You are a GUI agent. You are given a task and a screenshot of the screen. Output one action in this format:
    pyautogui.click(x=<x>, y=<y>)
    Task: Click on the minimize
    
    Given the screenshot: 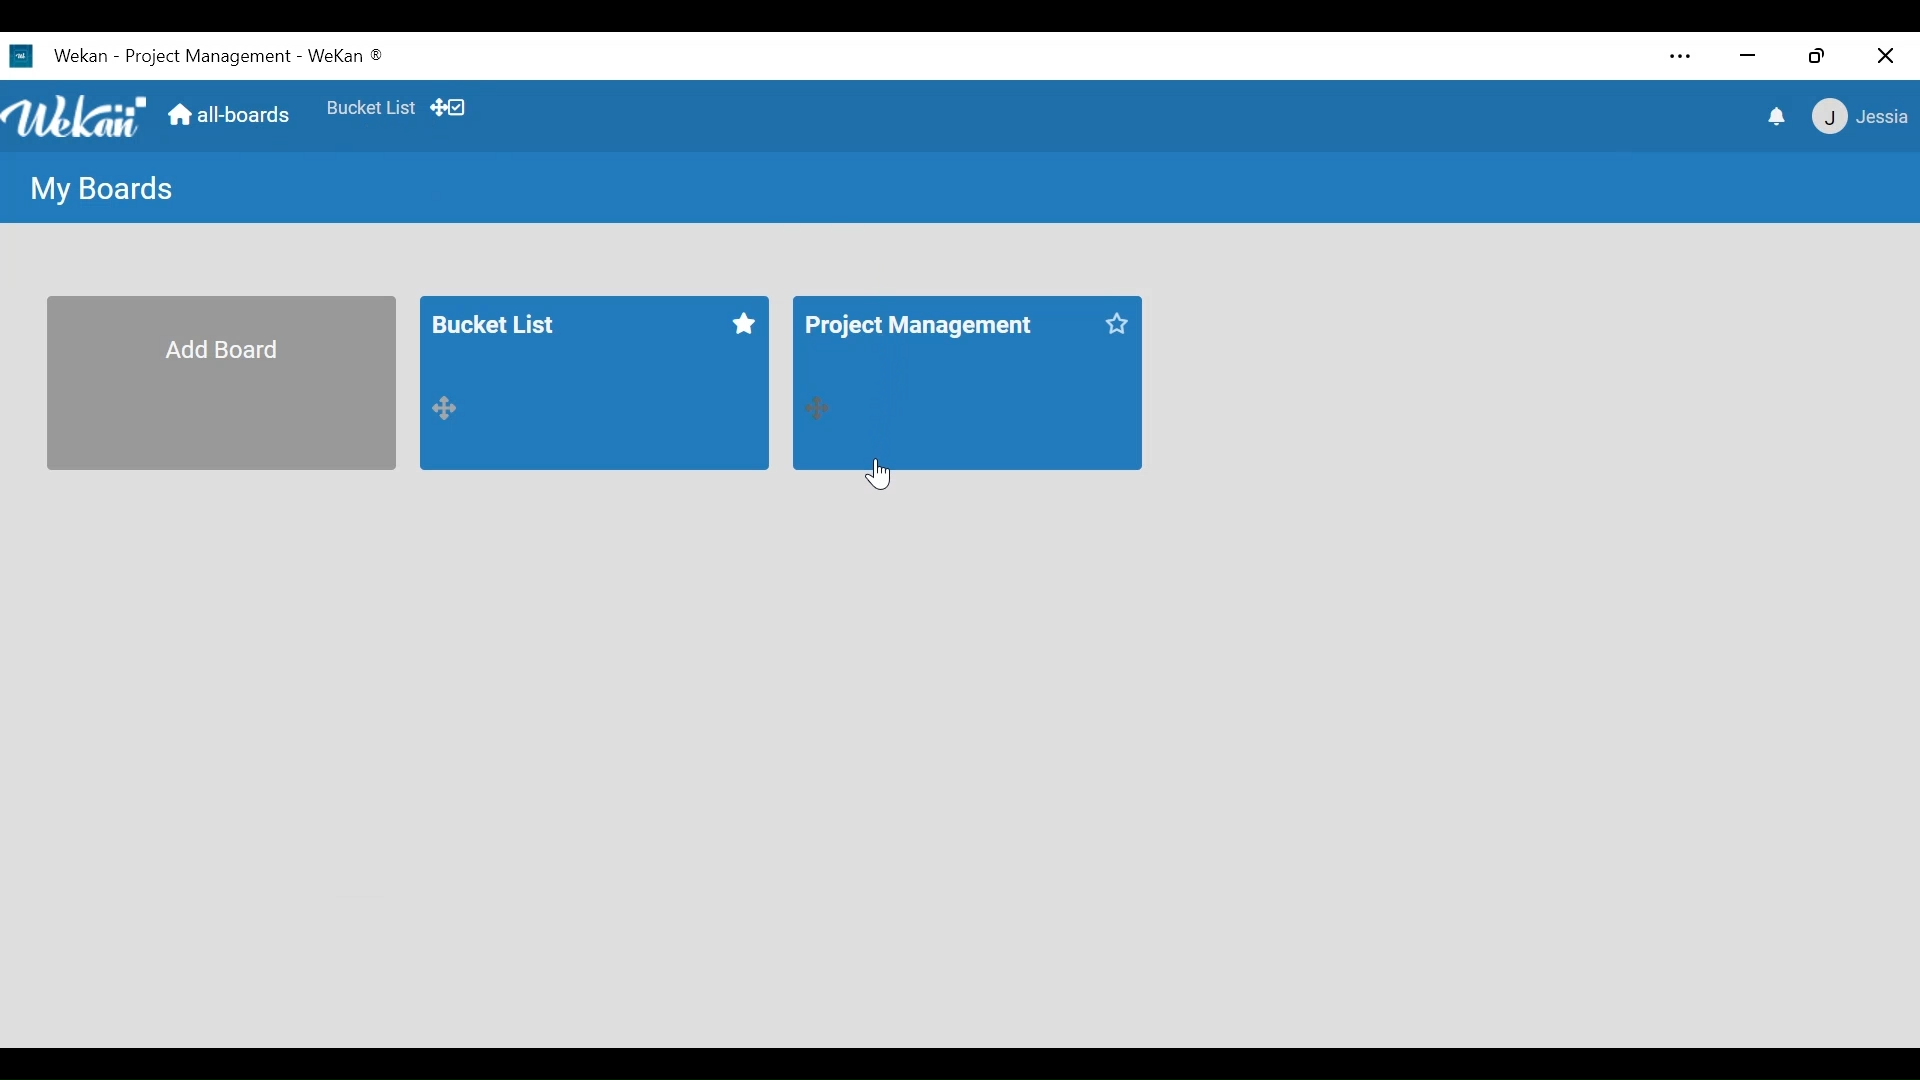 What is the action you would take?
    pyautogui.click(x=1745, y=56)
    